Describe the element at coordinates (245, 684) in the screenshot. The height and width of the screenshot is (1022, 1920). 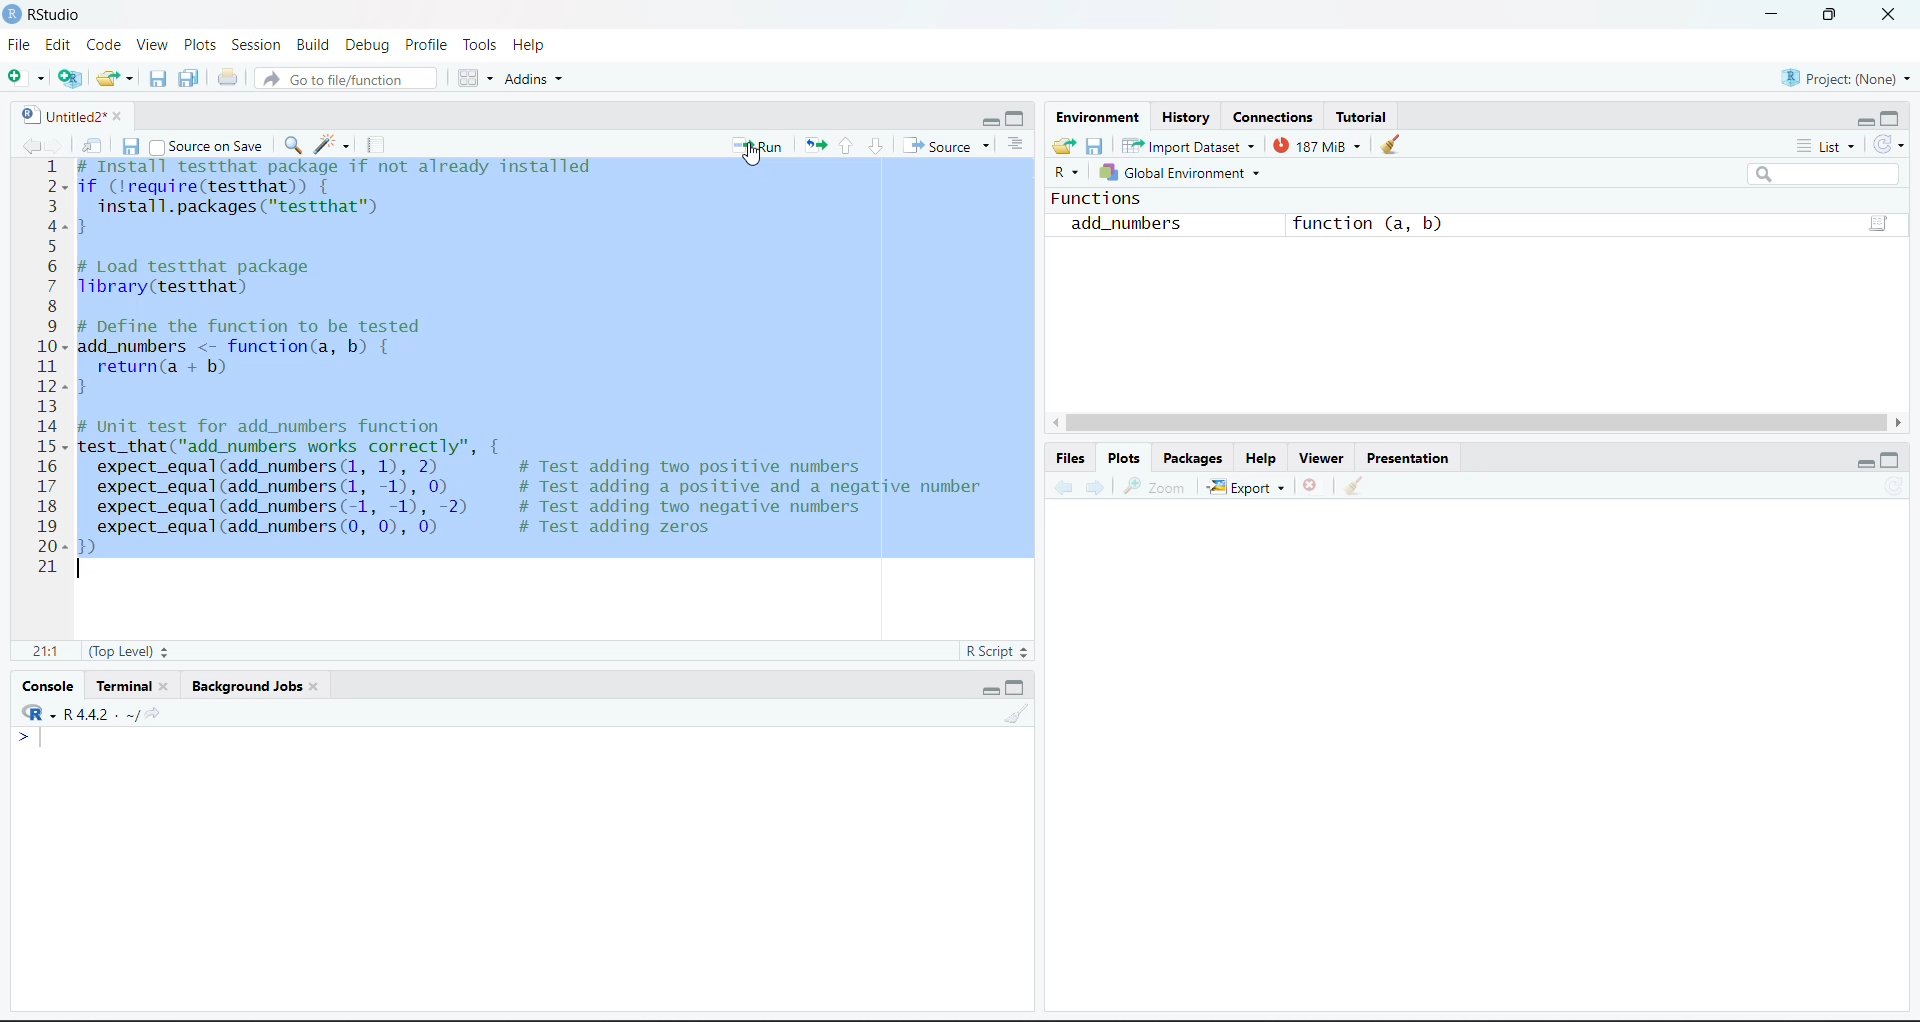
I see `Background Jobs` at that location.